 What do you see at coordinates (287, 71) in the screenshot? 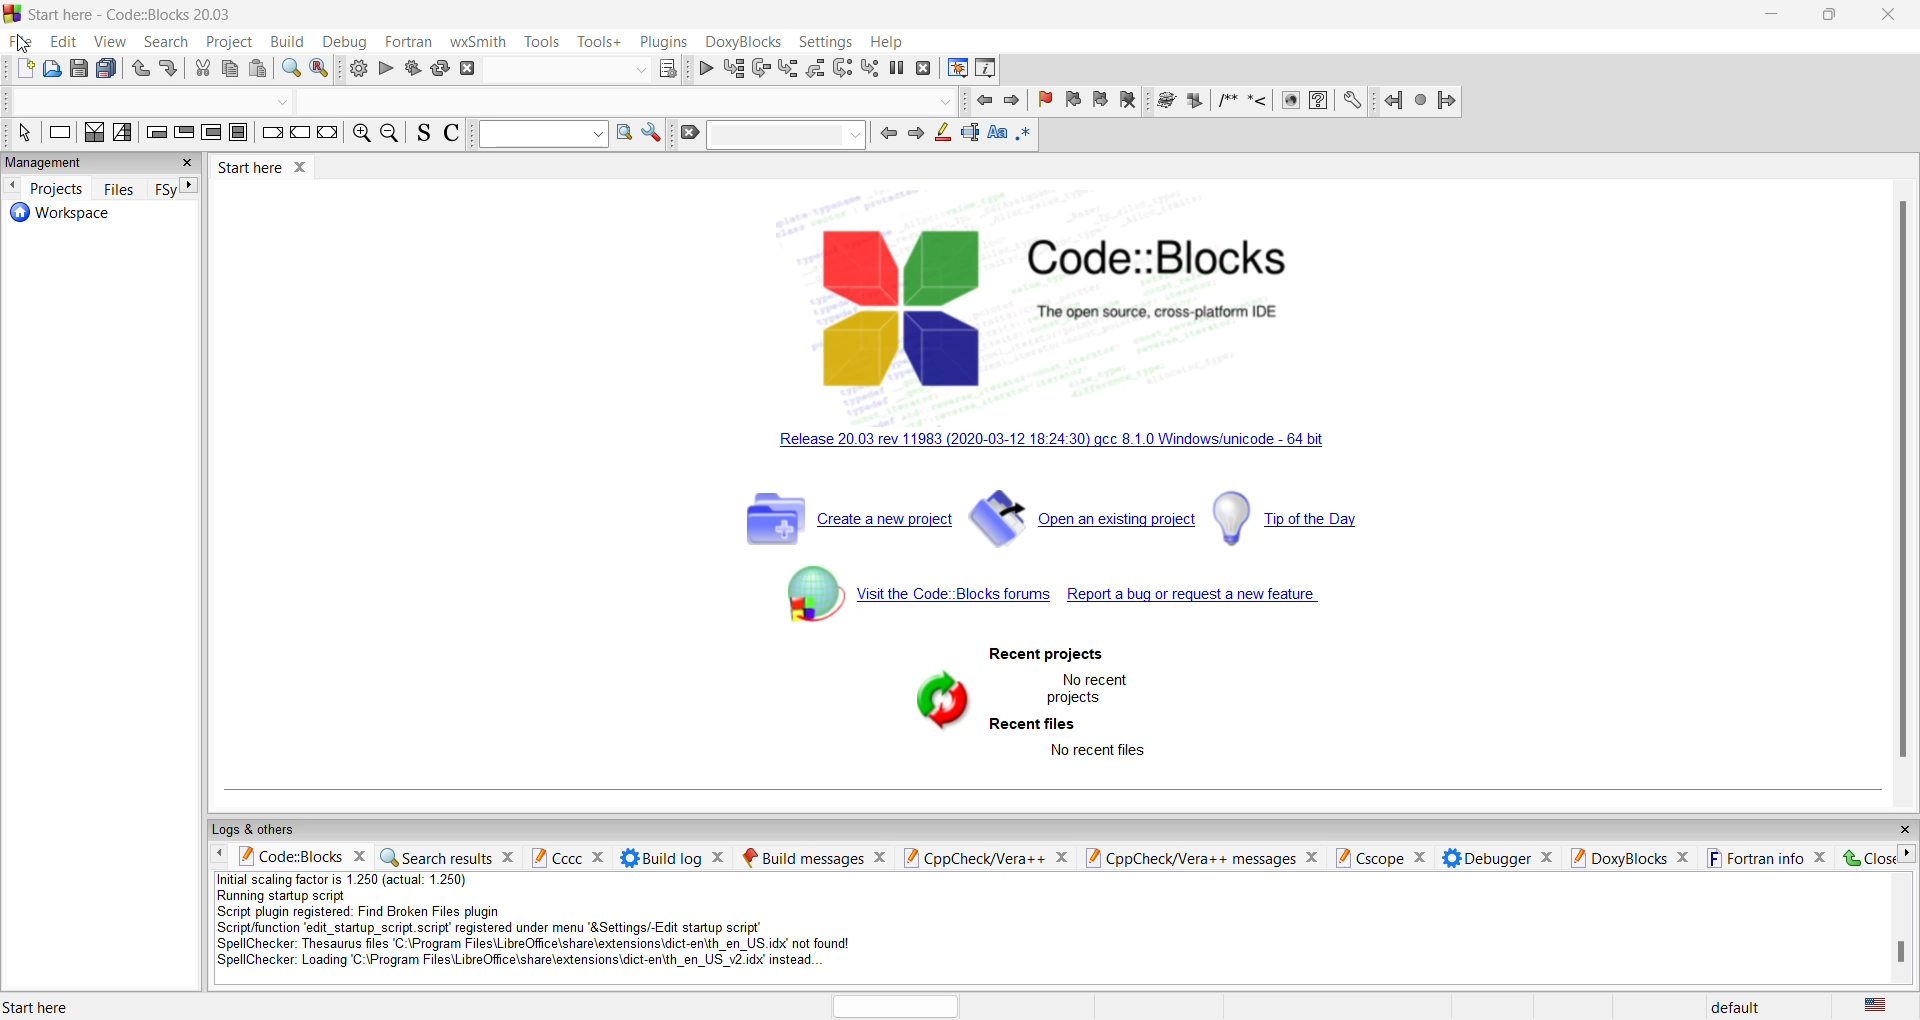
I see `find` at bounding box center [287, 71].